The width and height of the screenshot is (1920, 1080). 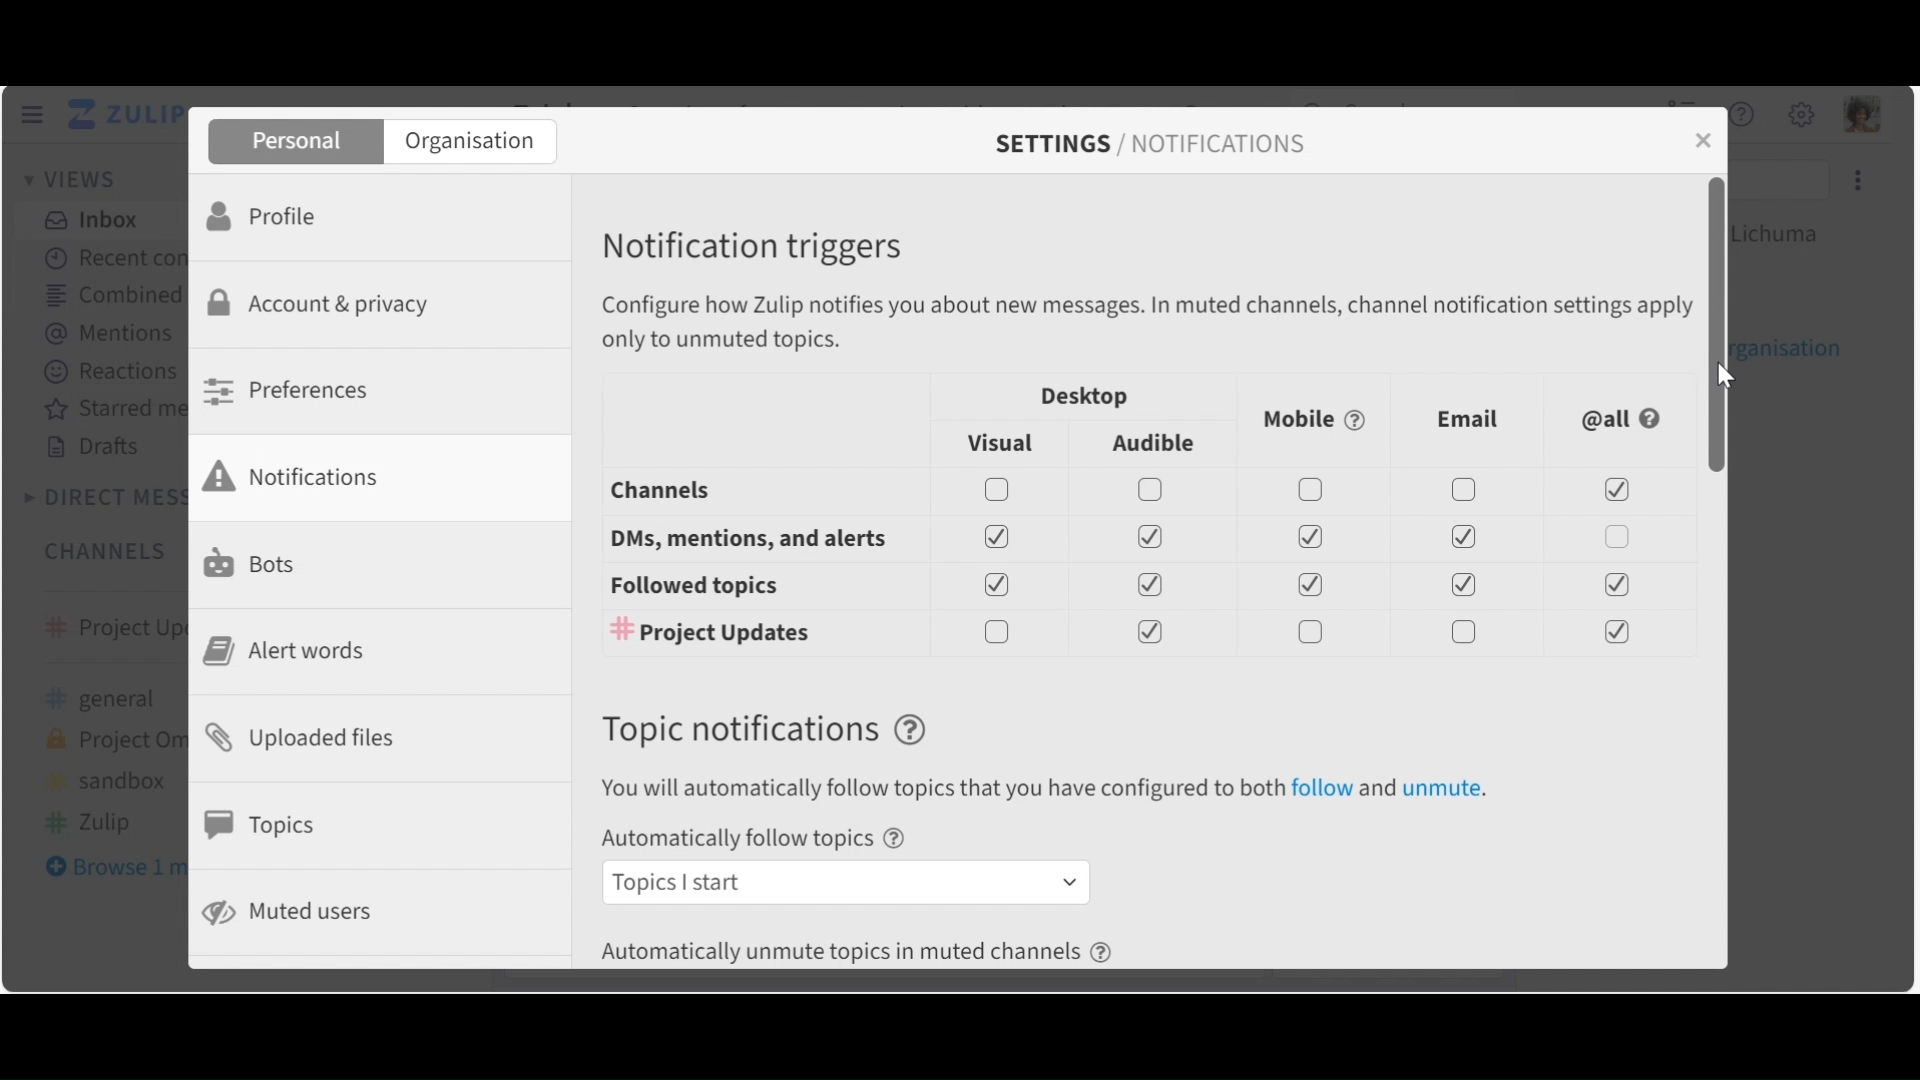 I want to click on Bots, so click(x=255, y=561).